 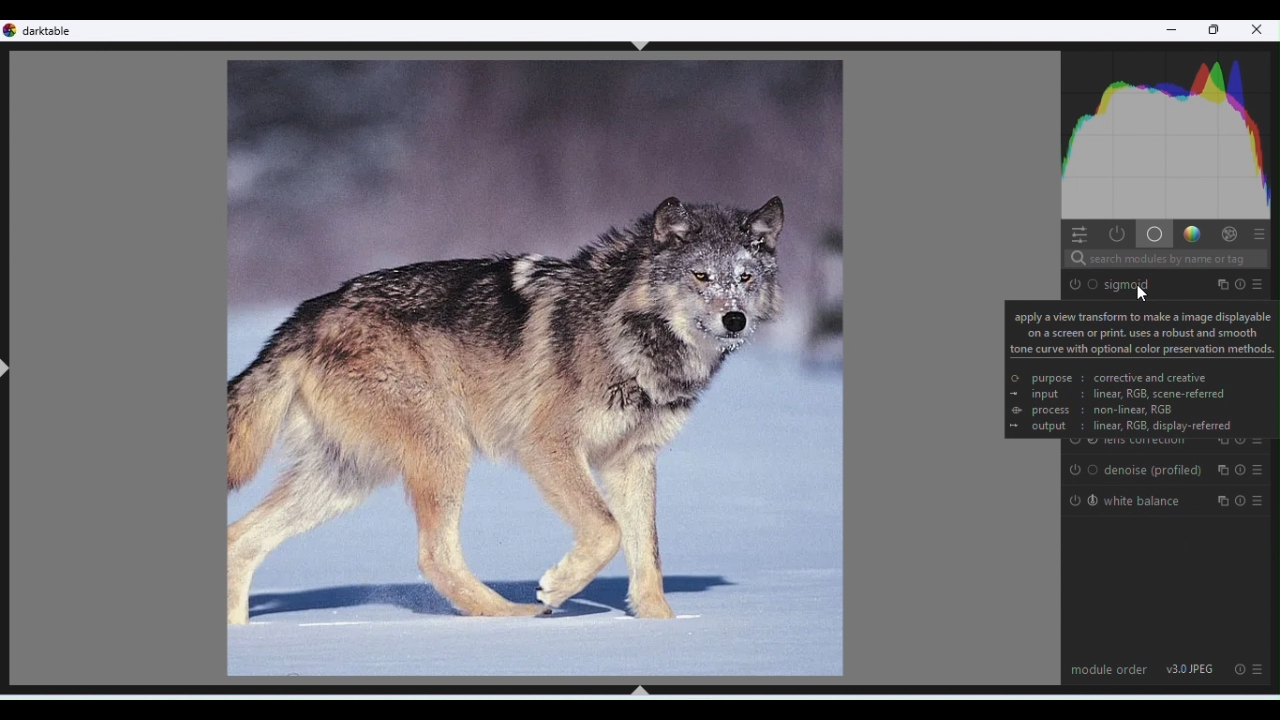 What do you see at coordinates (8, 369) in the screenshot?
I see `ctrl+shift+l` at bounding box center [8, 369].